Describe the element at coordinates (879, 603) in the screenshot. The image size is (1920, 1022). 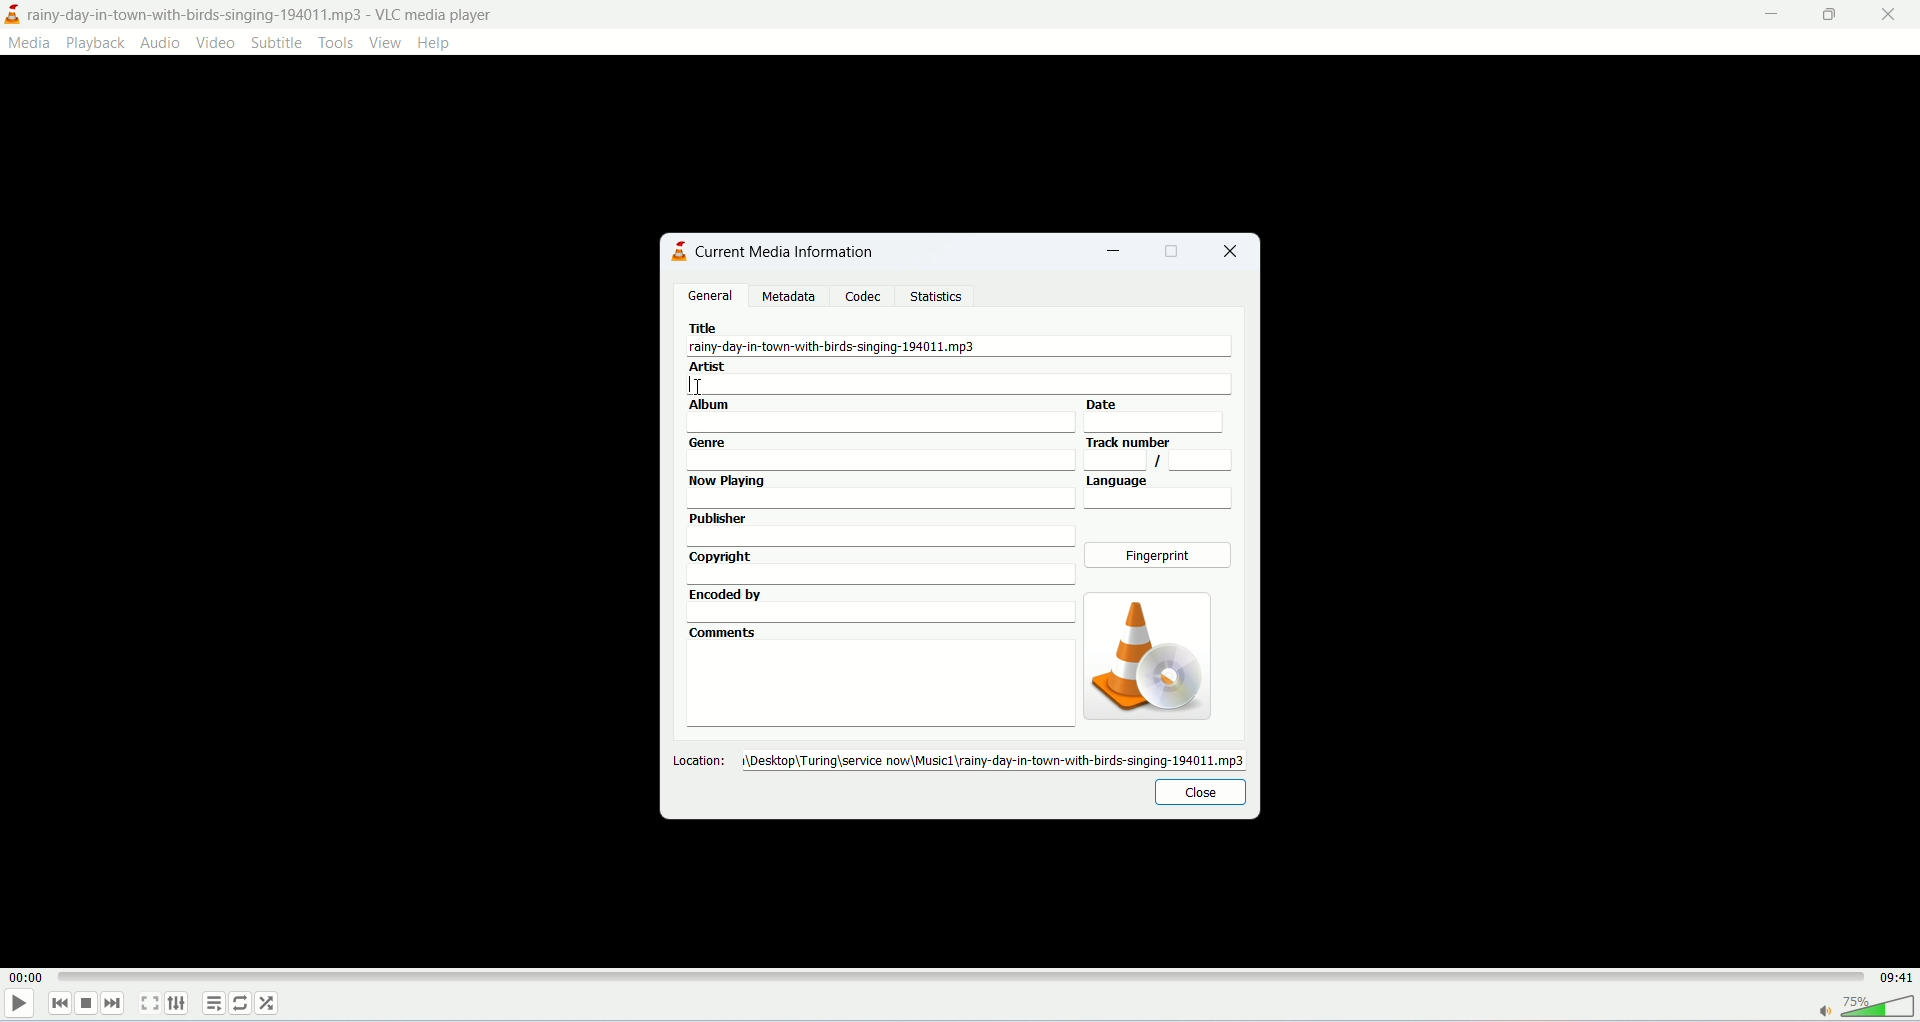
I see `encoded by` at that location.